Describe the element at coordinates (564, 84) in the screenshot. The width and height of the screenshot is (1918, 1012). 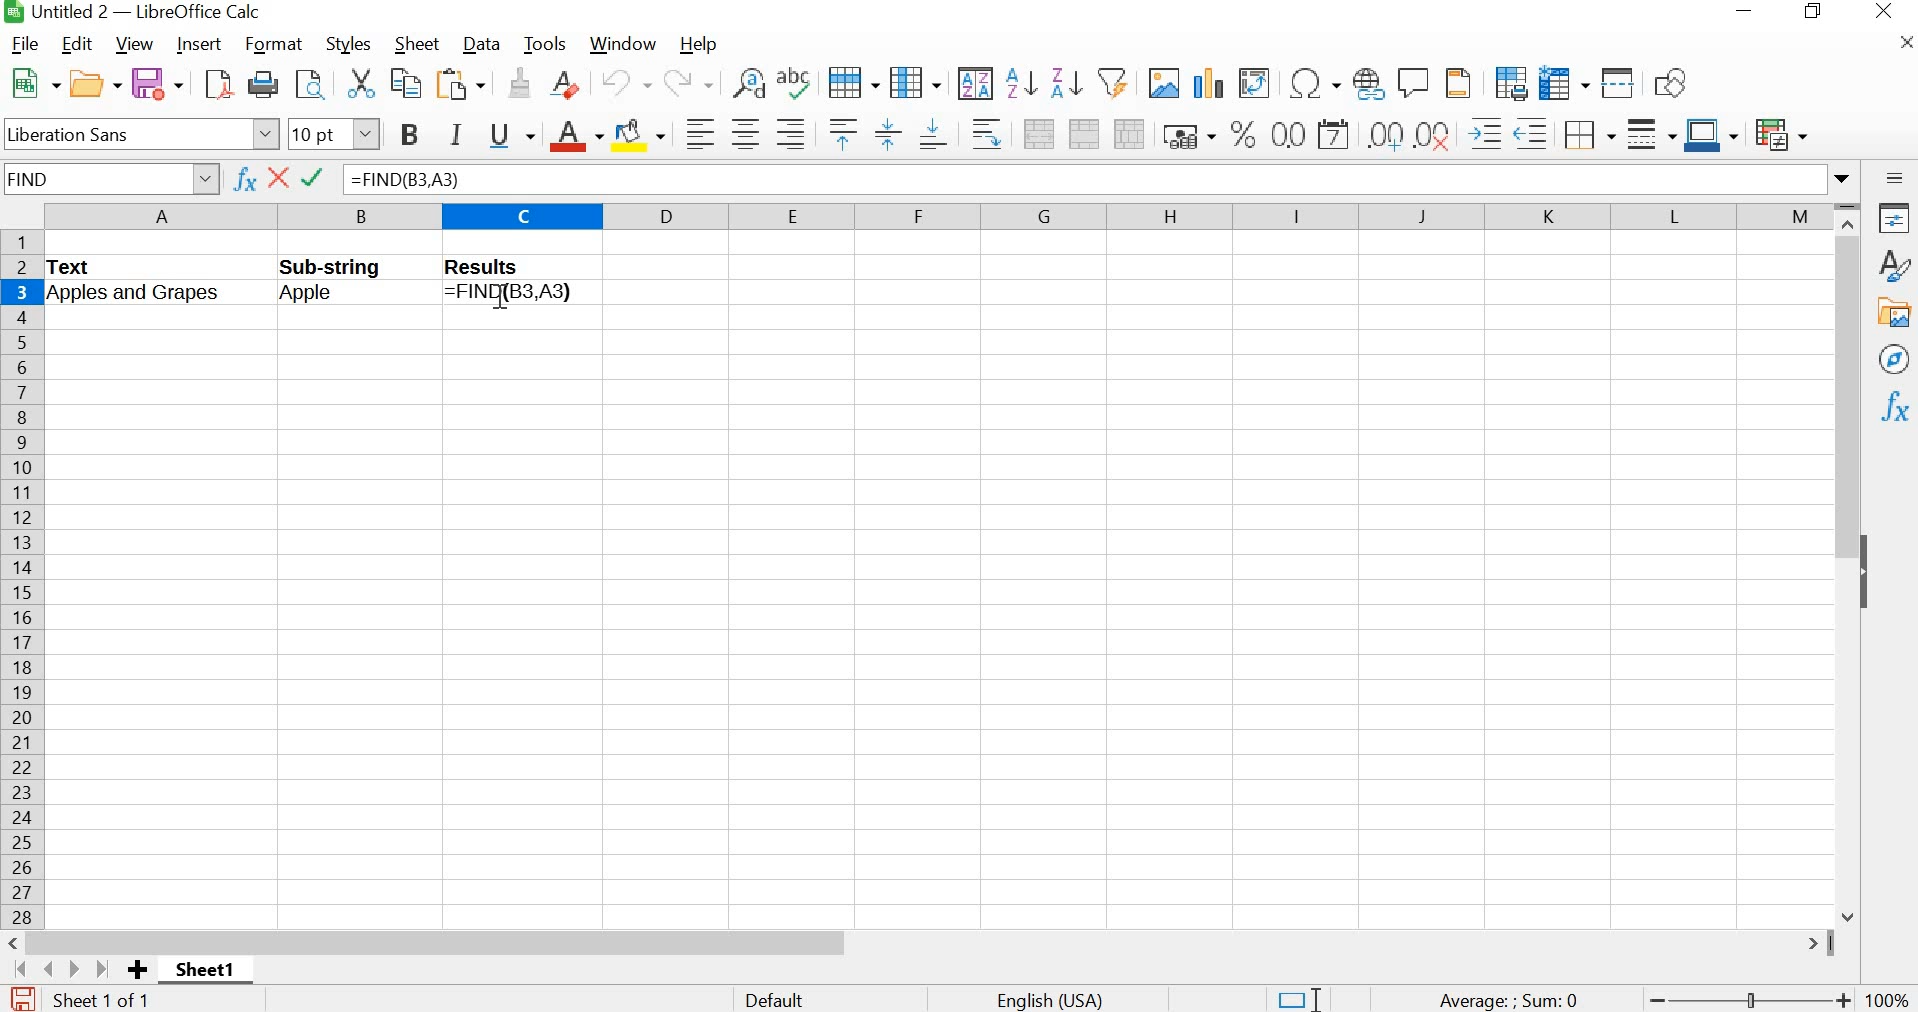
I see `clear direct formatting` at that location.